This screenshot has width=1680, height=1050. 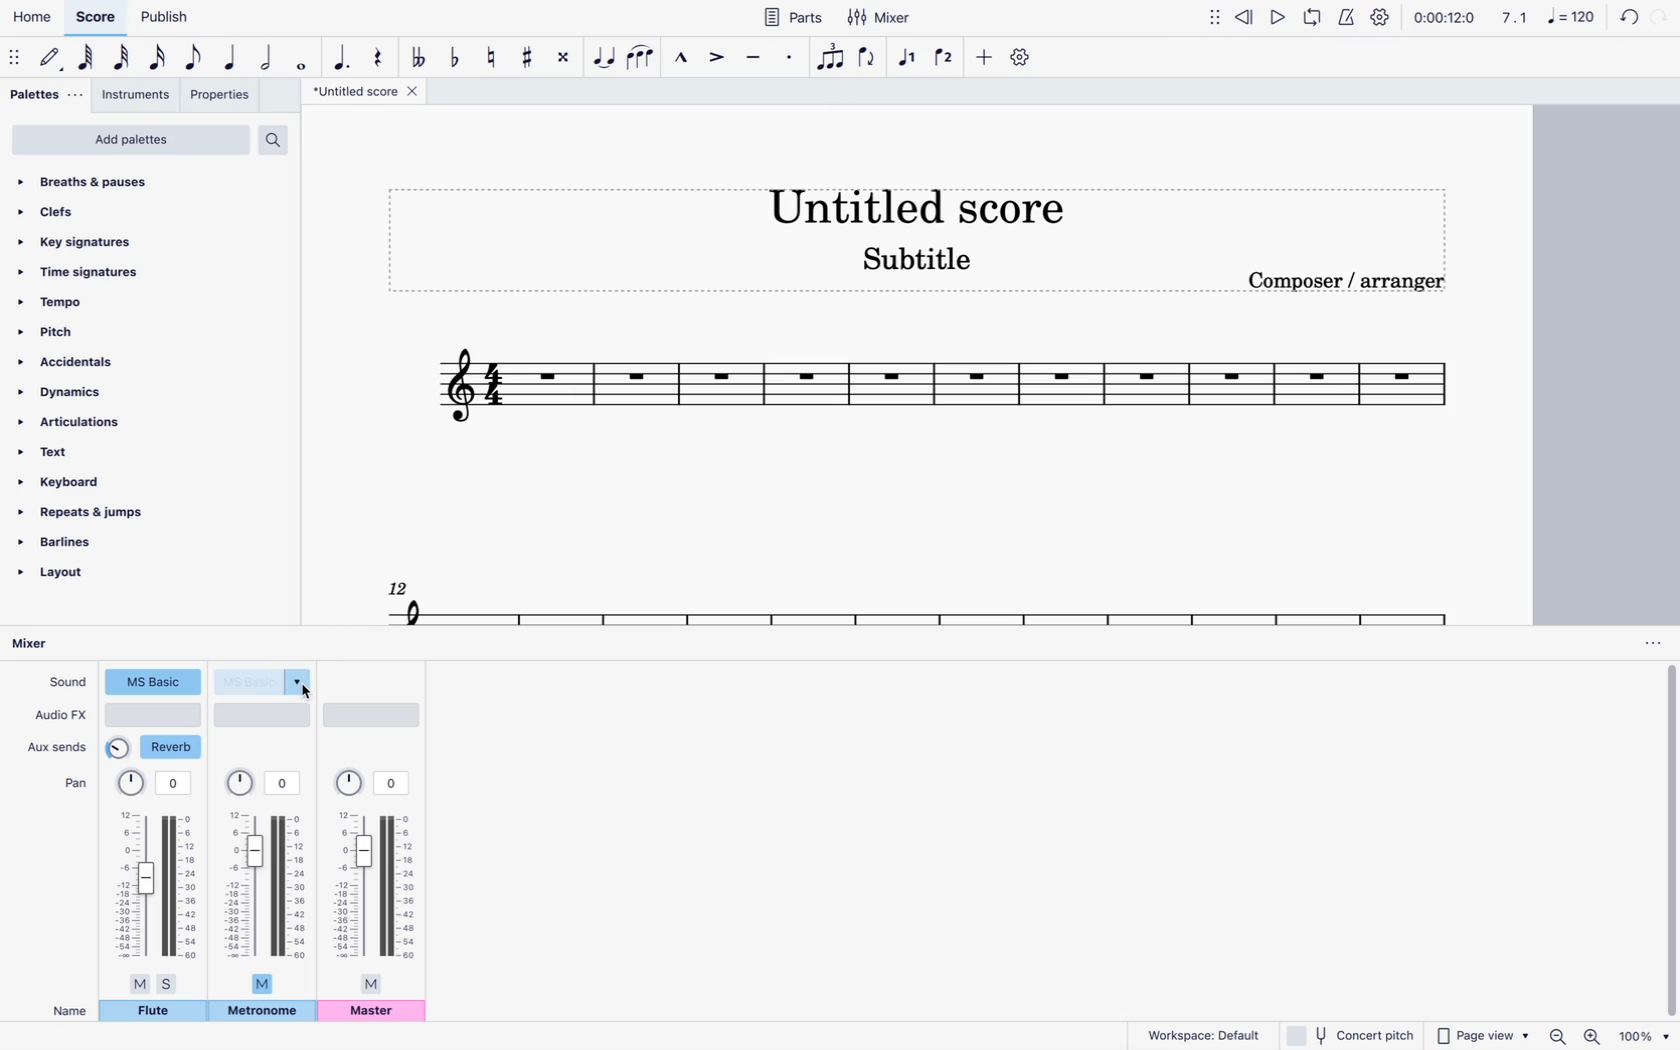 What do you see at coordinates (455, 55) in the screenshot?
I see `toggle flat` at bounding box center [455, 55].